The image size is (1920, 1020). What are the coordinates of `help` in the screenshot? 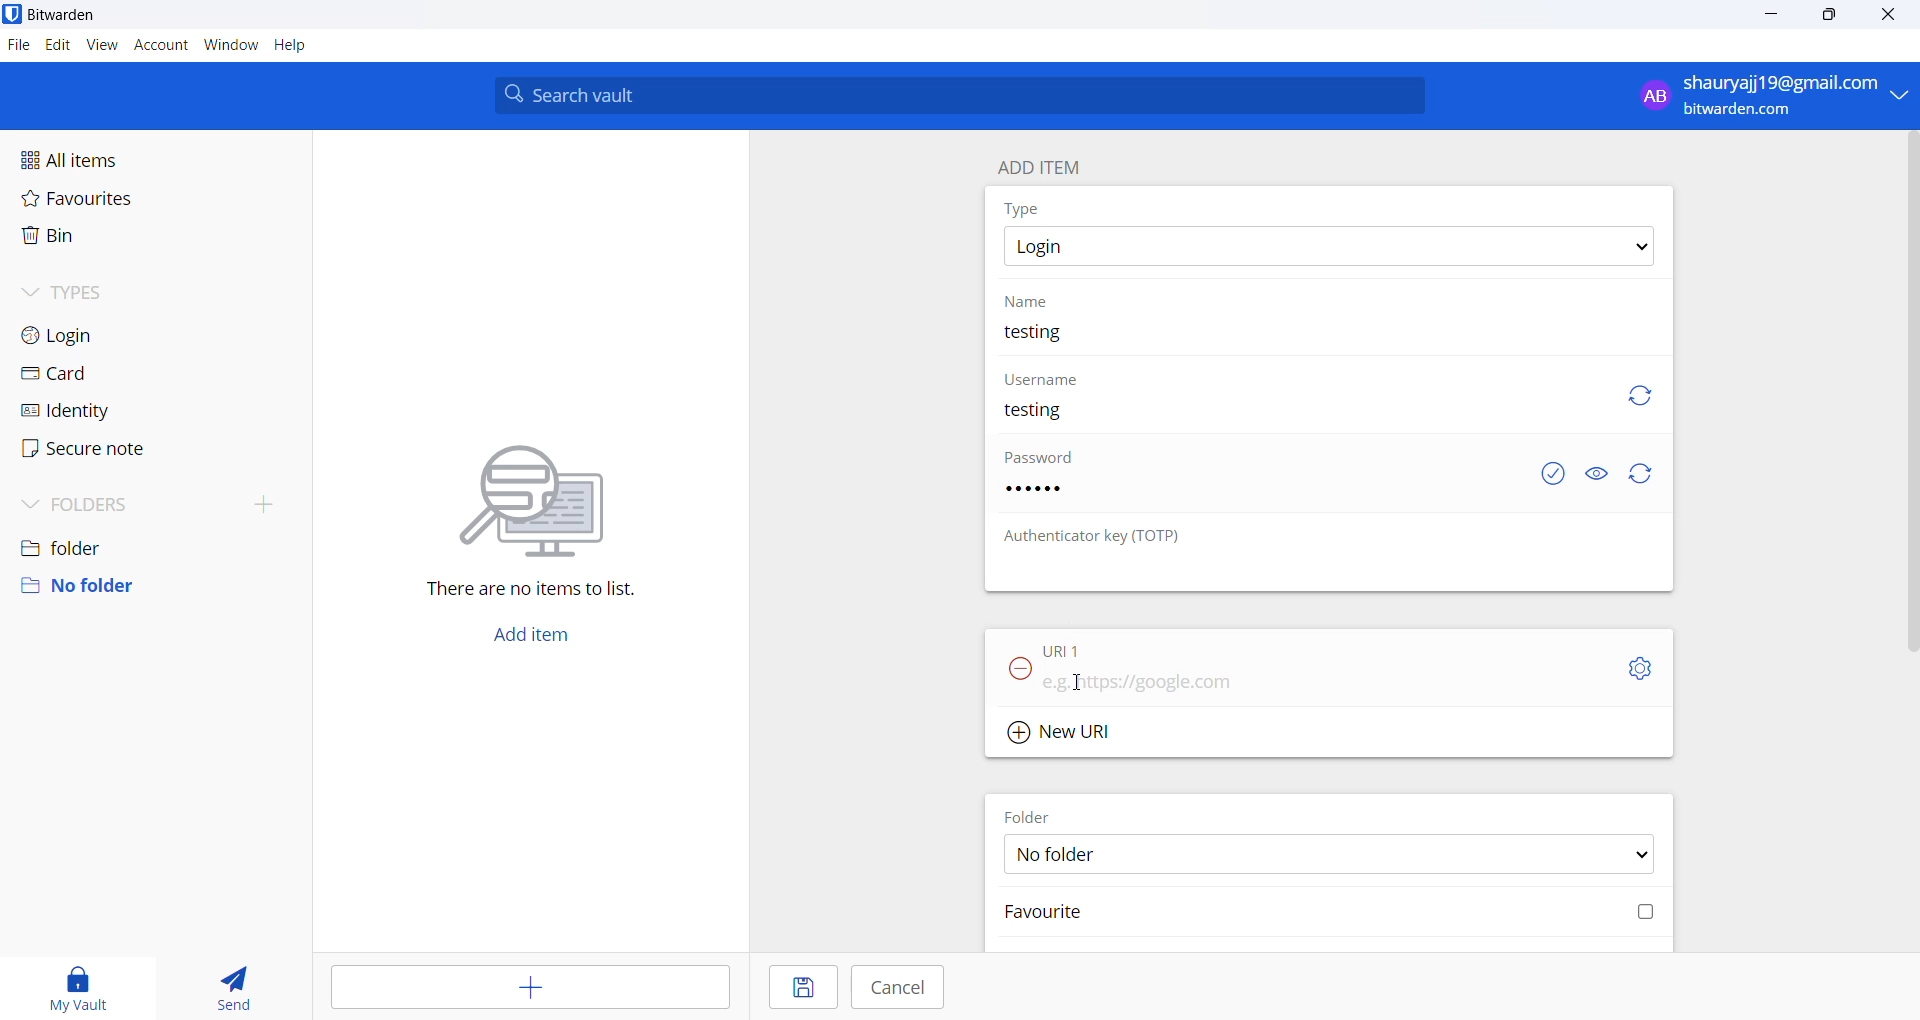 It's located at (293, 47).